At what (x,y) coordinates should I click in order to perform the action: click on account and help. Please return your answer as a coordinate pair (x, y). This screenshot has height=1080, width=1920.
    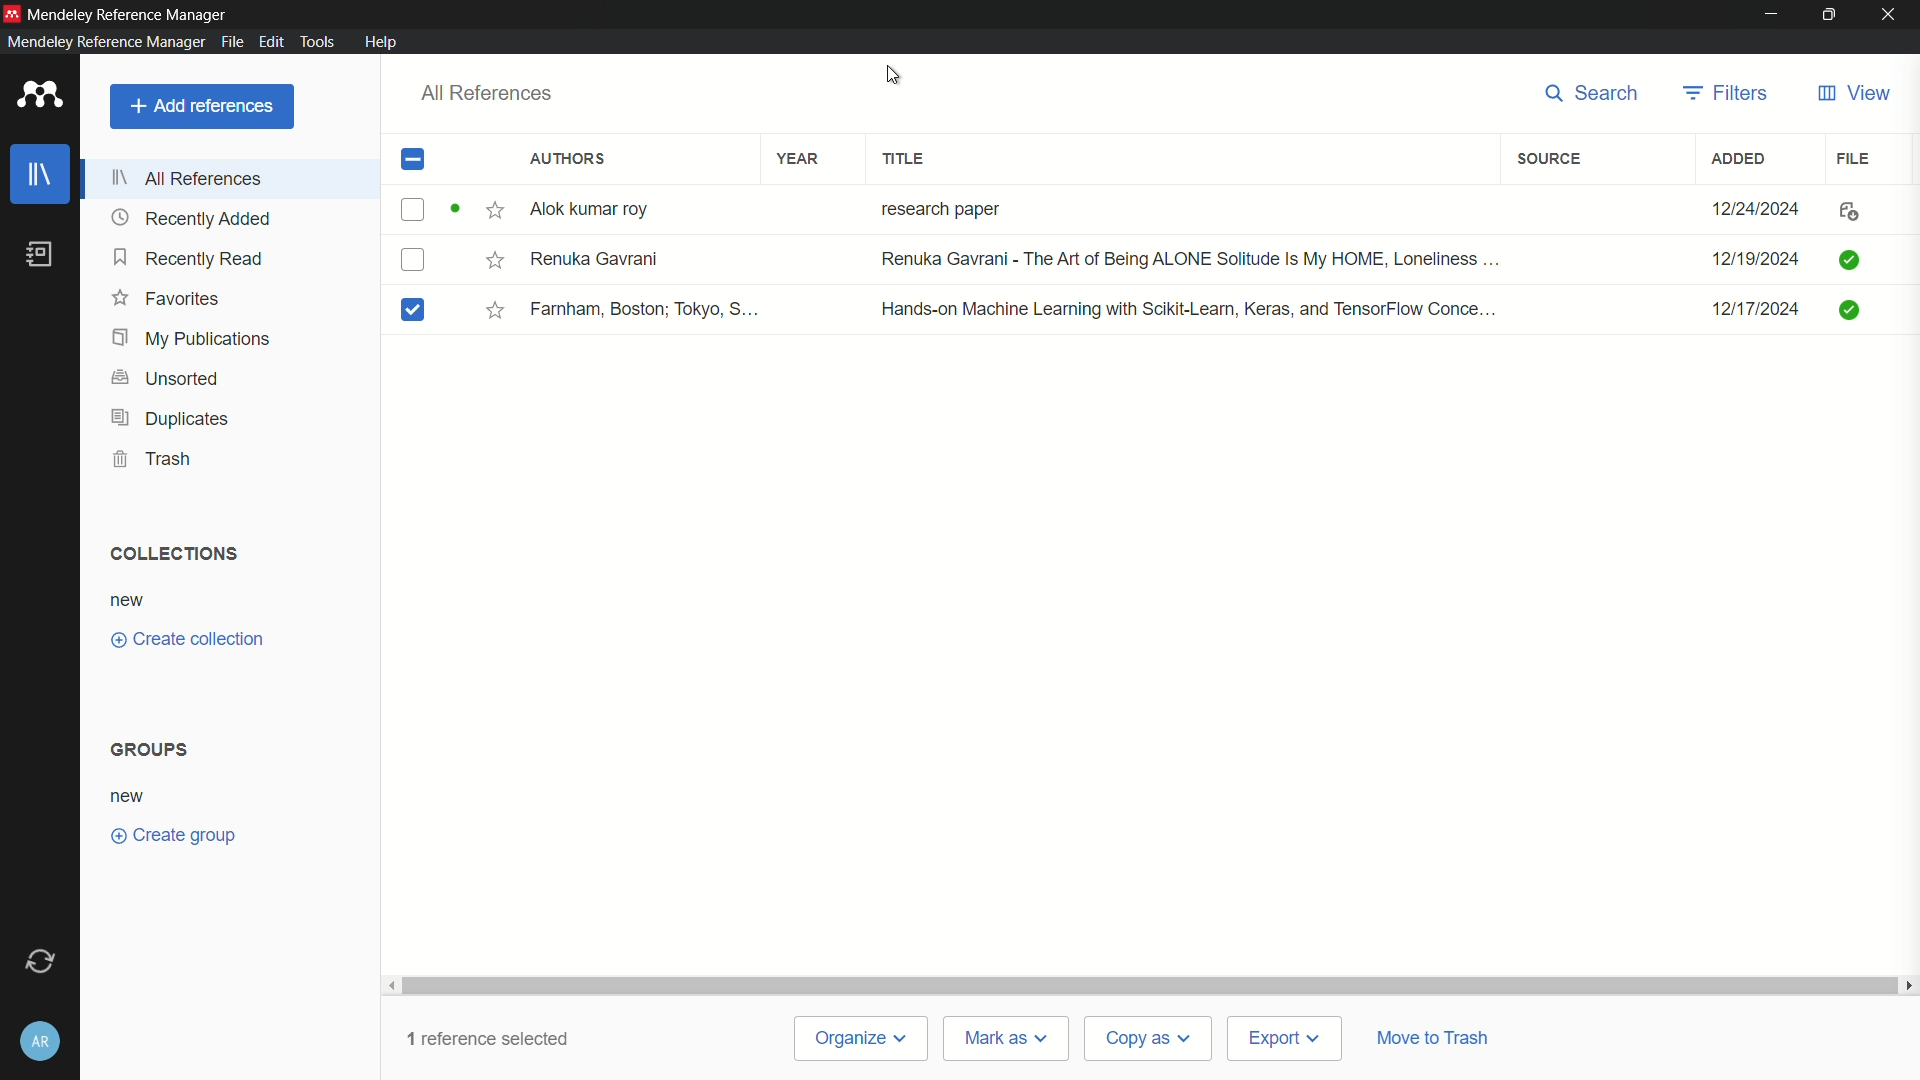
    Looking at the image, I should click on (40, 1044).